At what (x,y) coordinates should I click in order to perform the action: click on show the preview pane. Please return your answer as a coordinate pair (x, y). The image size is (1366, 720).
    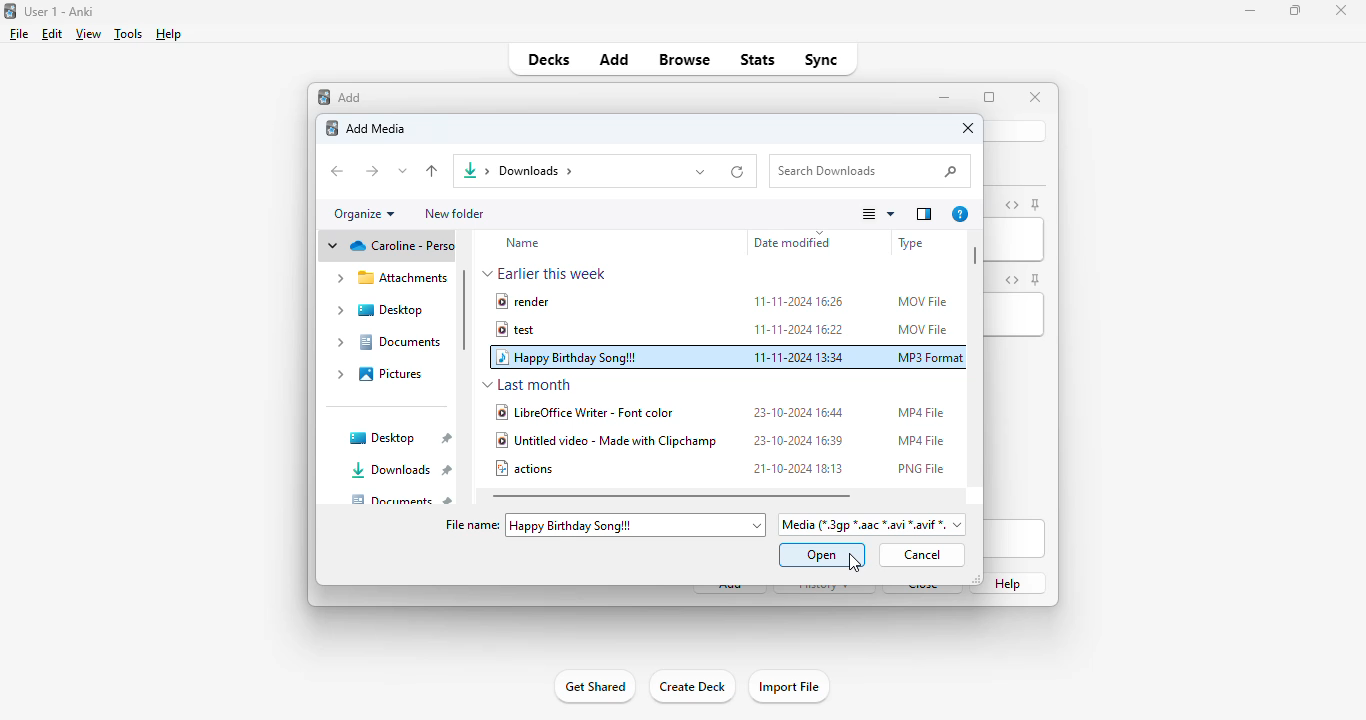
    Looking at the image, I should click on (925, 214).